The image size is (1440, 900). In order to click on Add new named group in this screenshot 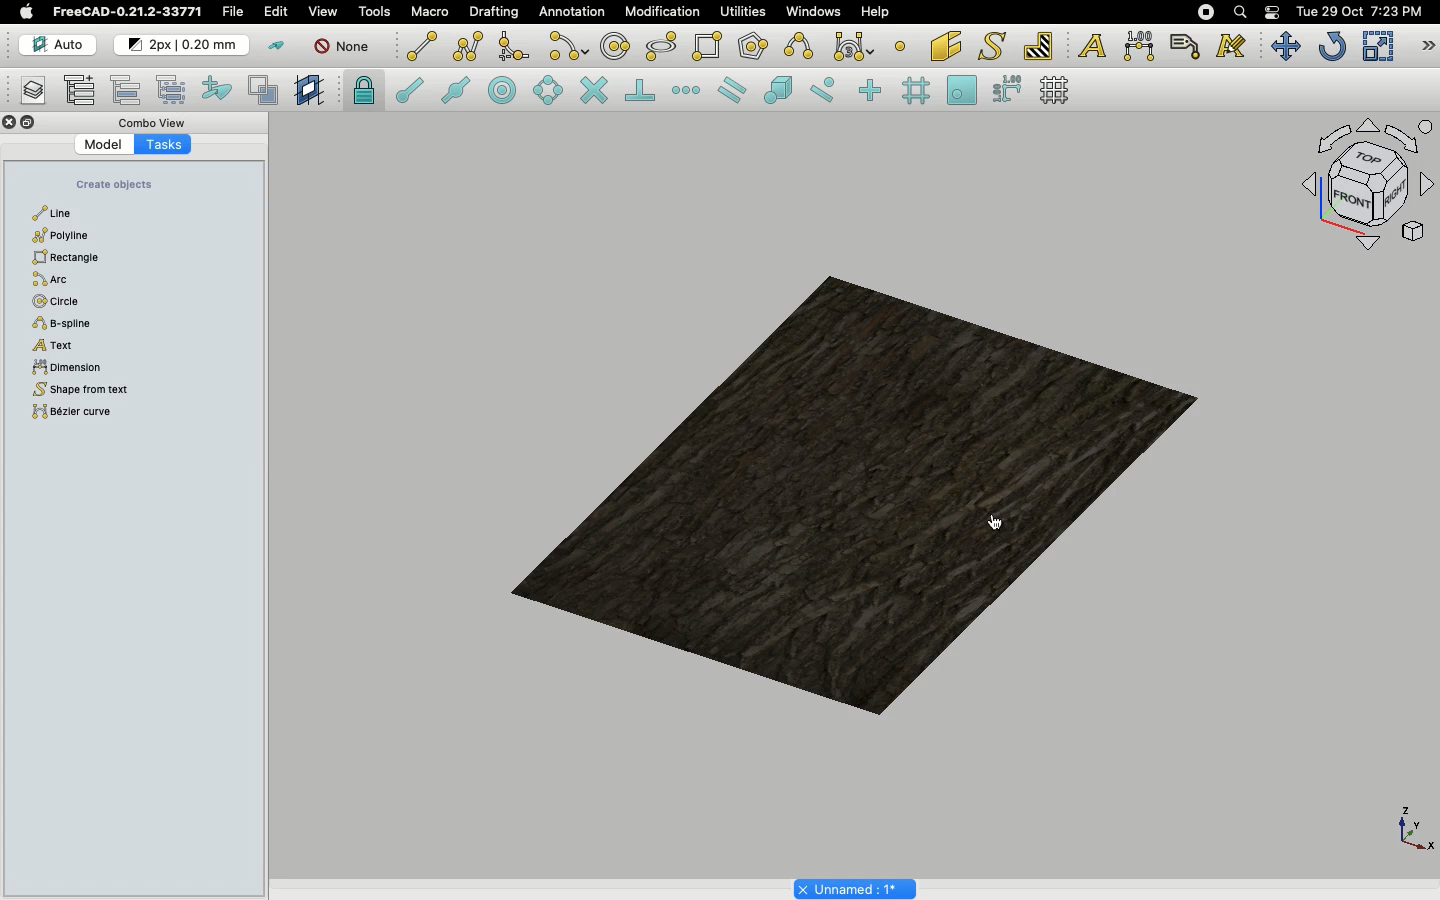, I will do `click(81, 89)`.